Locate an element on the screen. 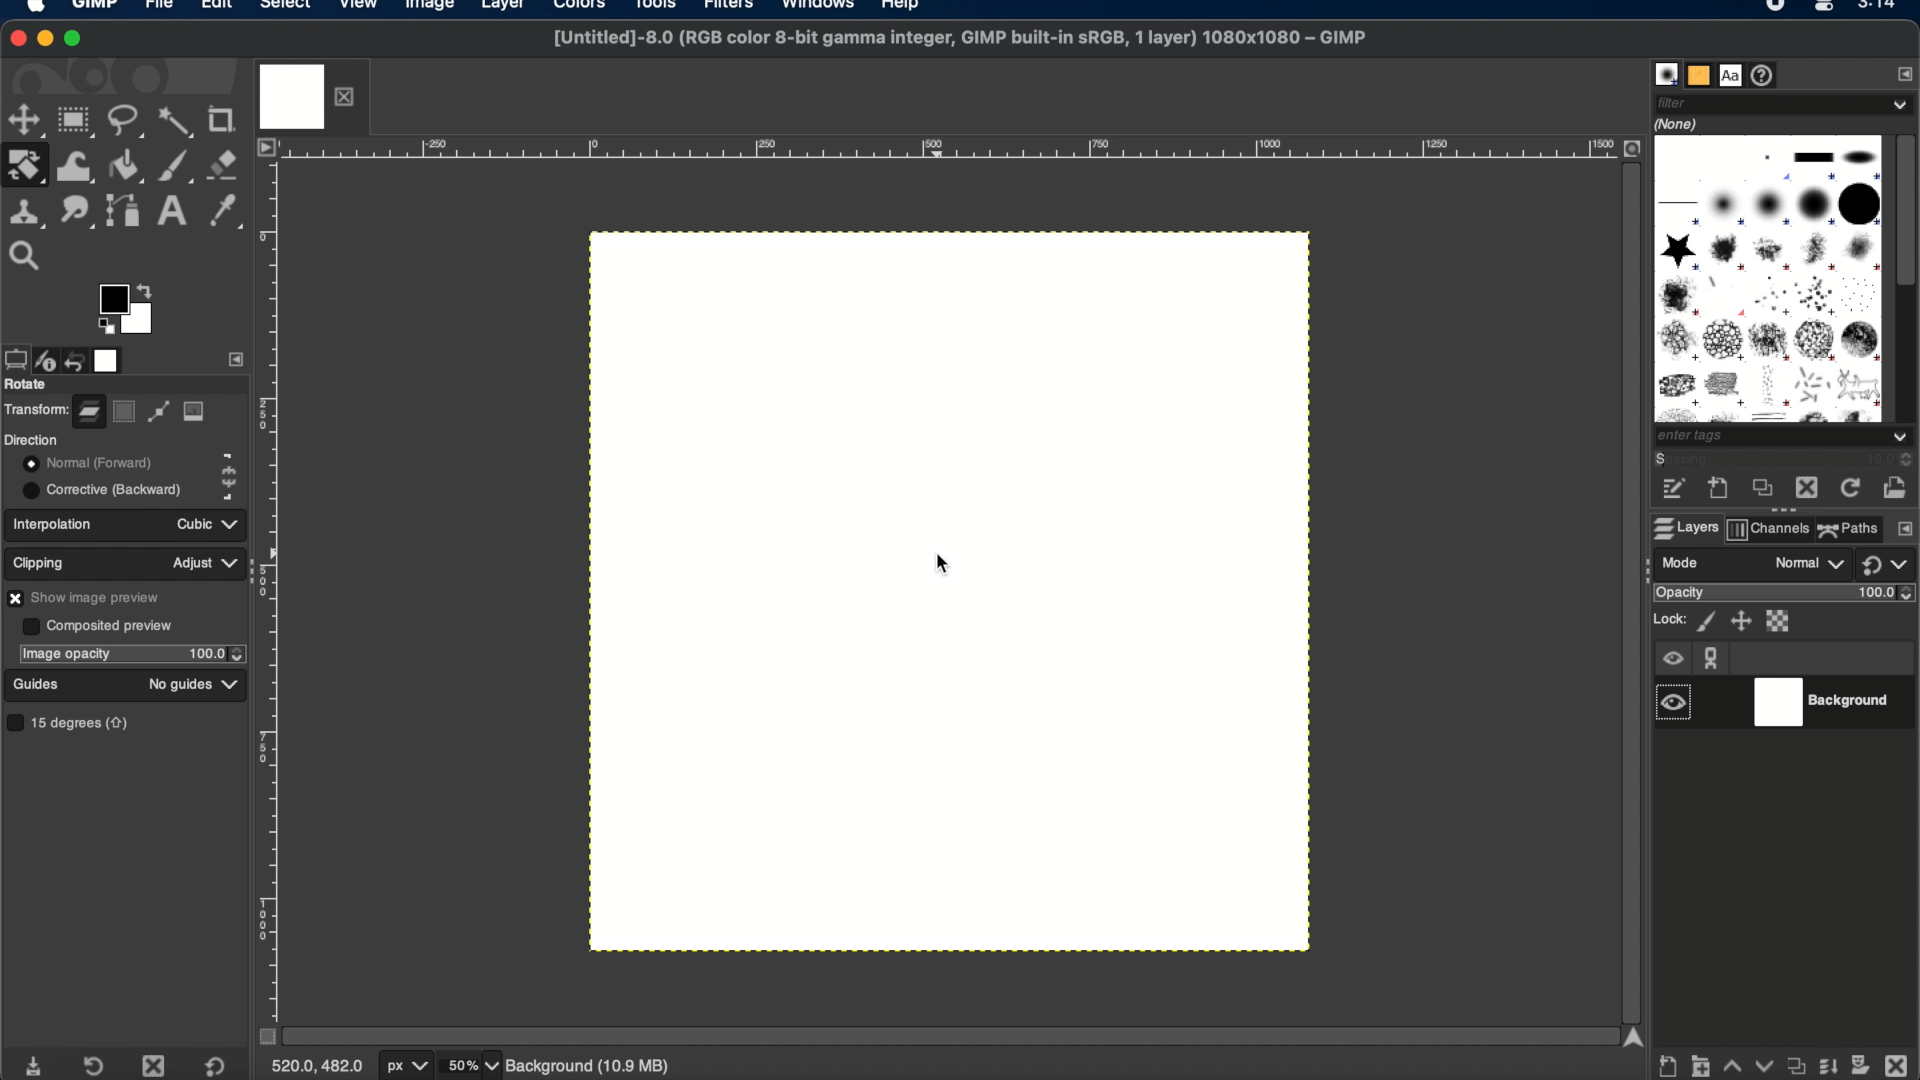 This screenshot has height=1080, width=1920. tool options is located at coordinates (14, 358).